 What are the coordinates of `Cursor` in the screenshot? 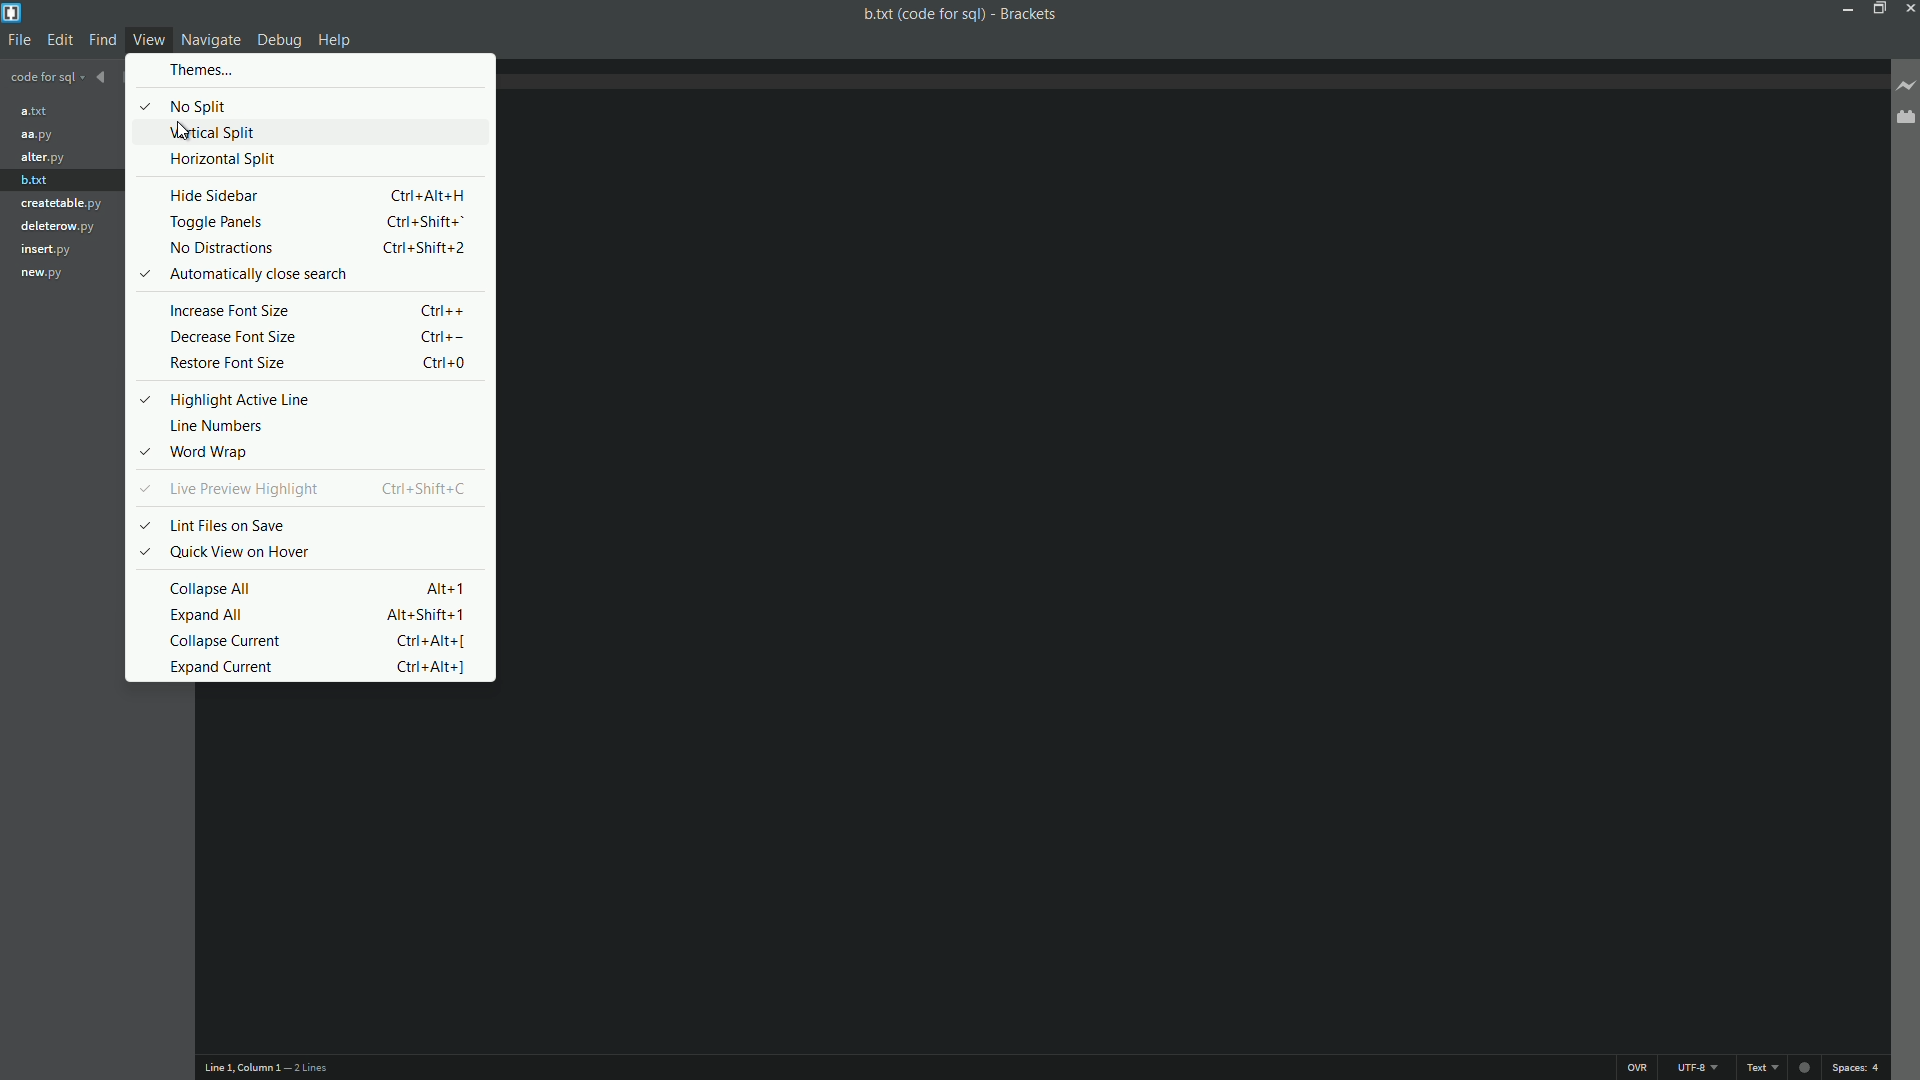 It's located at (192, 132).